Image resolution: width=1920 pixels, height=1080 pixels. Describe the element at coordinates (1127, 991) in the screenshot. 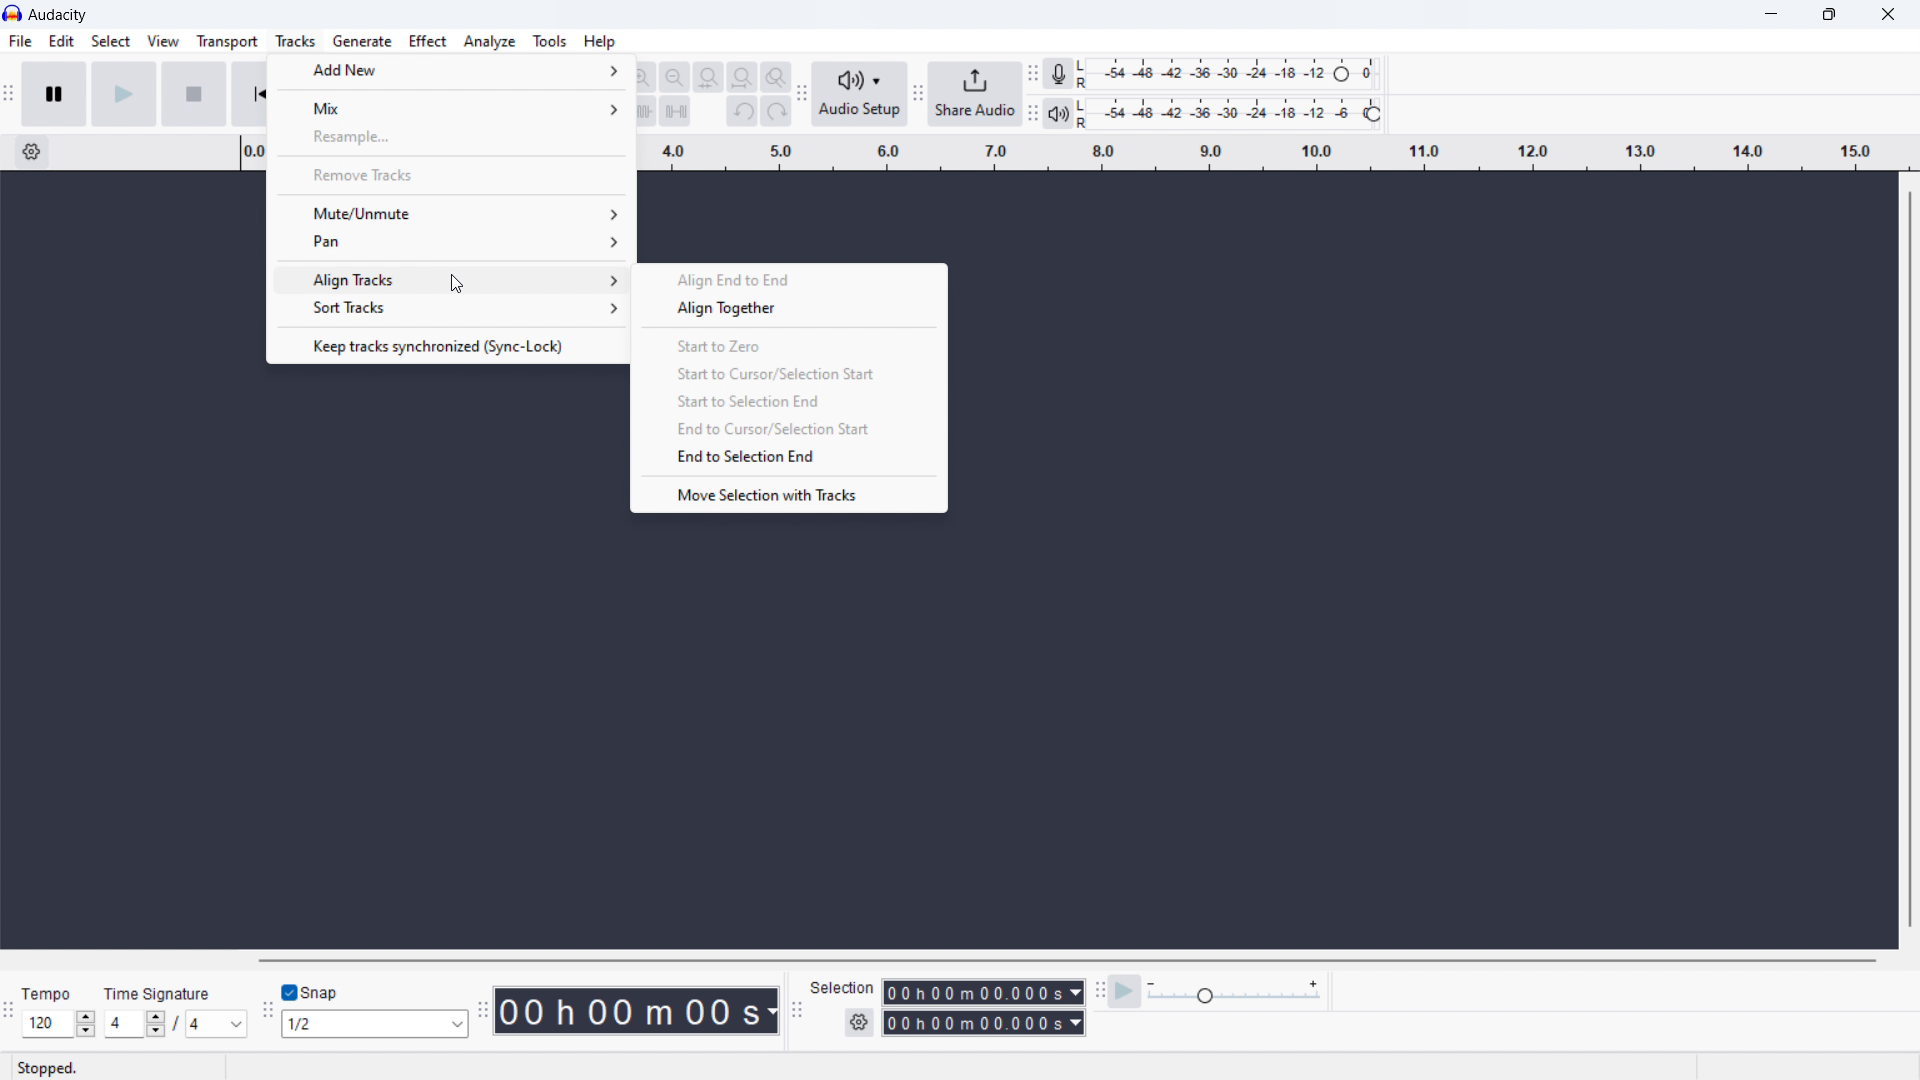

I see `play at speed` at that location.